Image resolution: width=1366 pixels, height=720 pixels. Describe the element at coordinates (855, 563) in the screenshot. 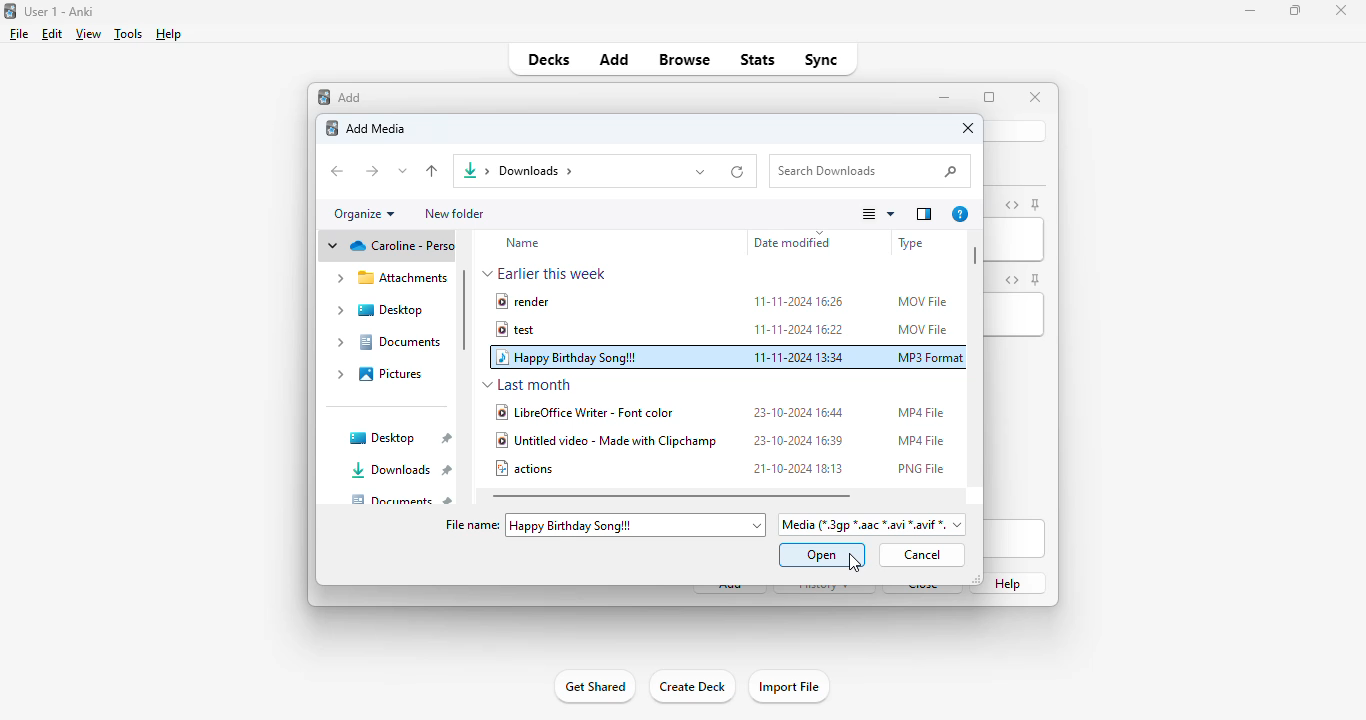

I see `cursor` at that location.